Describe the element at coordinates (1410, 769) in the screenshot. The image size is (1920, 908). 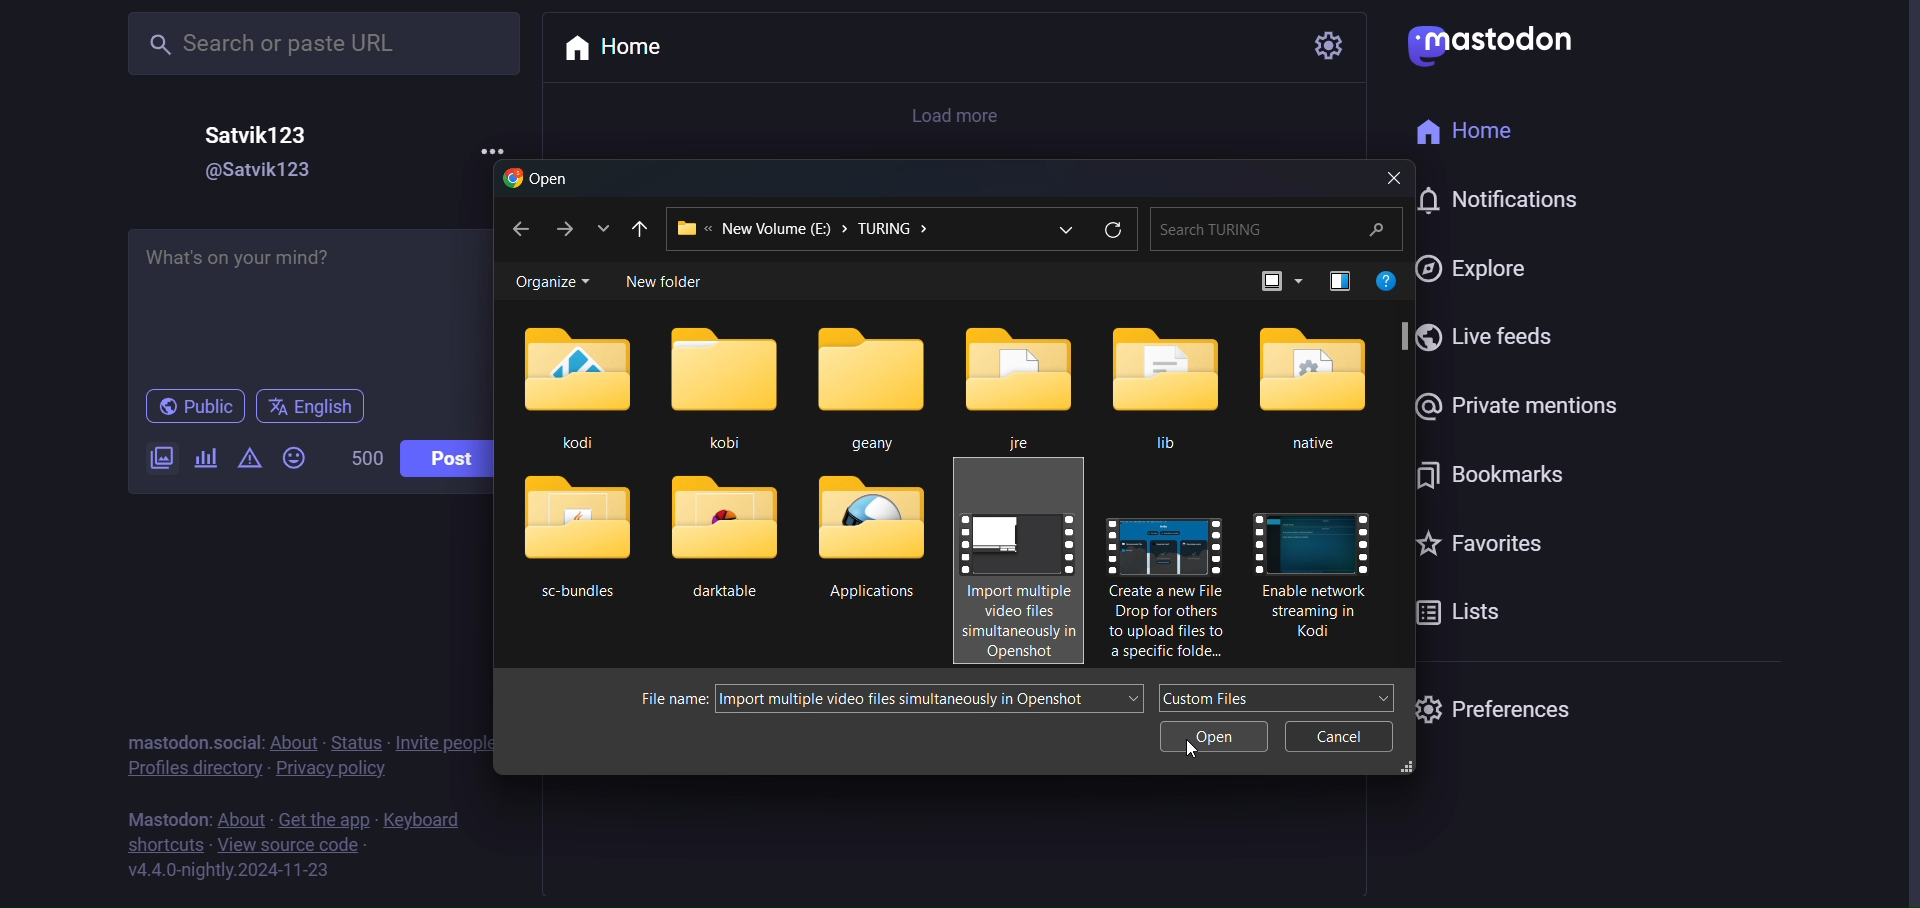
I see `resize` at that location.